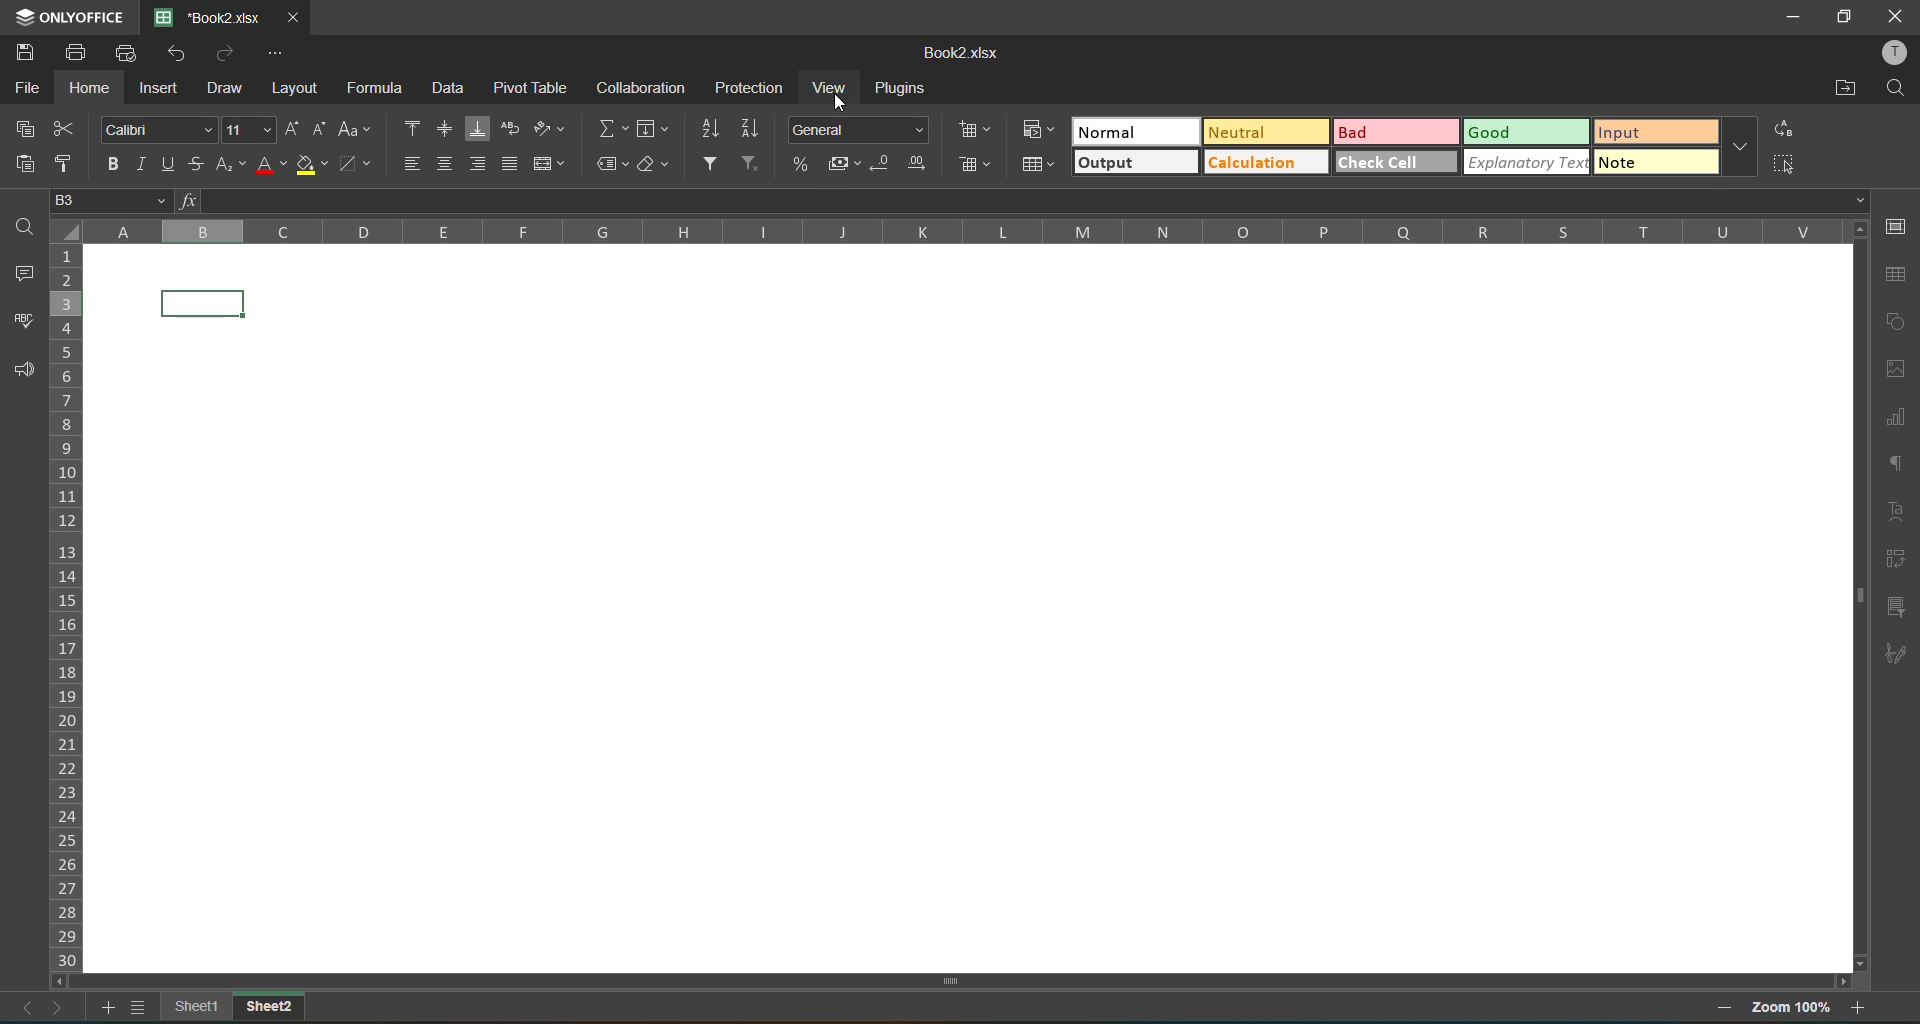 This screenshot has height=1024, width=1920. Describe the element at coordinates (378, 89) in the screenshot. I see `formula` at that location.